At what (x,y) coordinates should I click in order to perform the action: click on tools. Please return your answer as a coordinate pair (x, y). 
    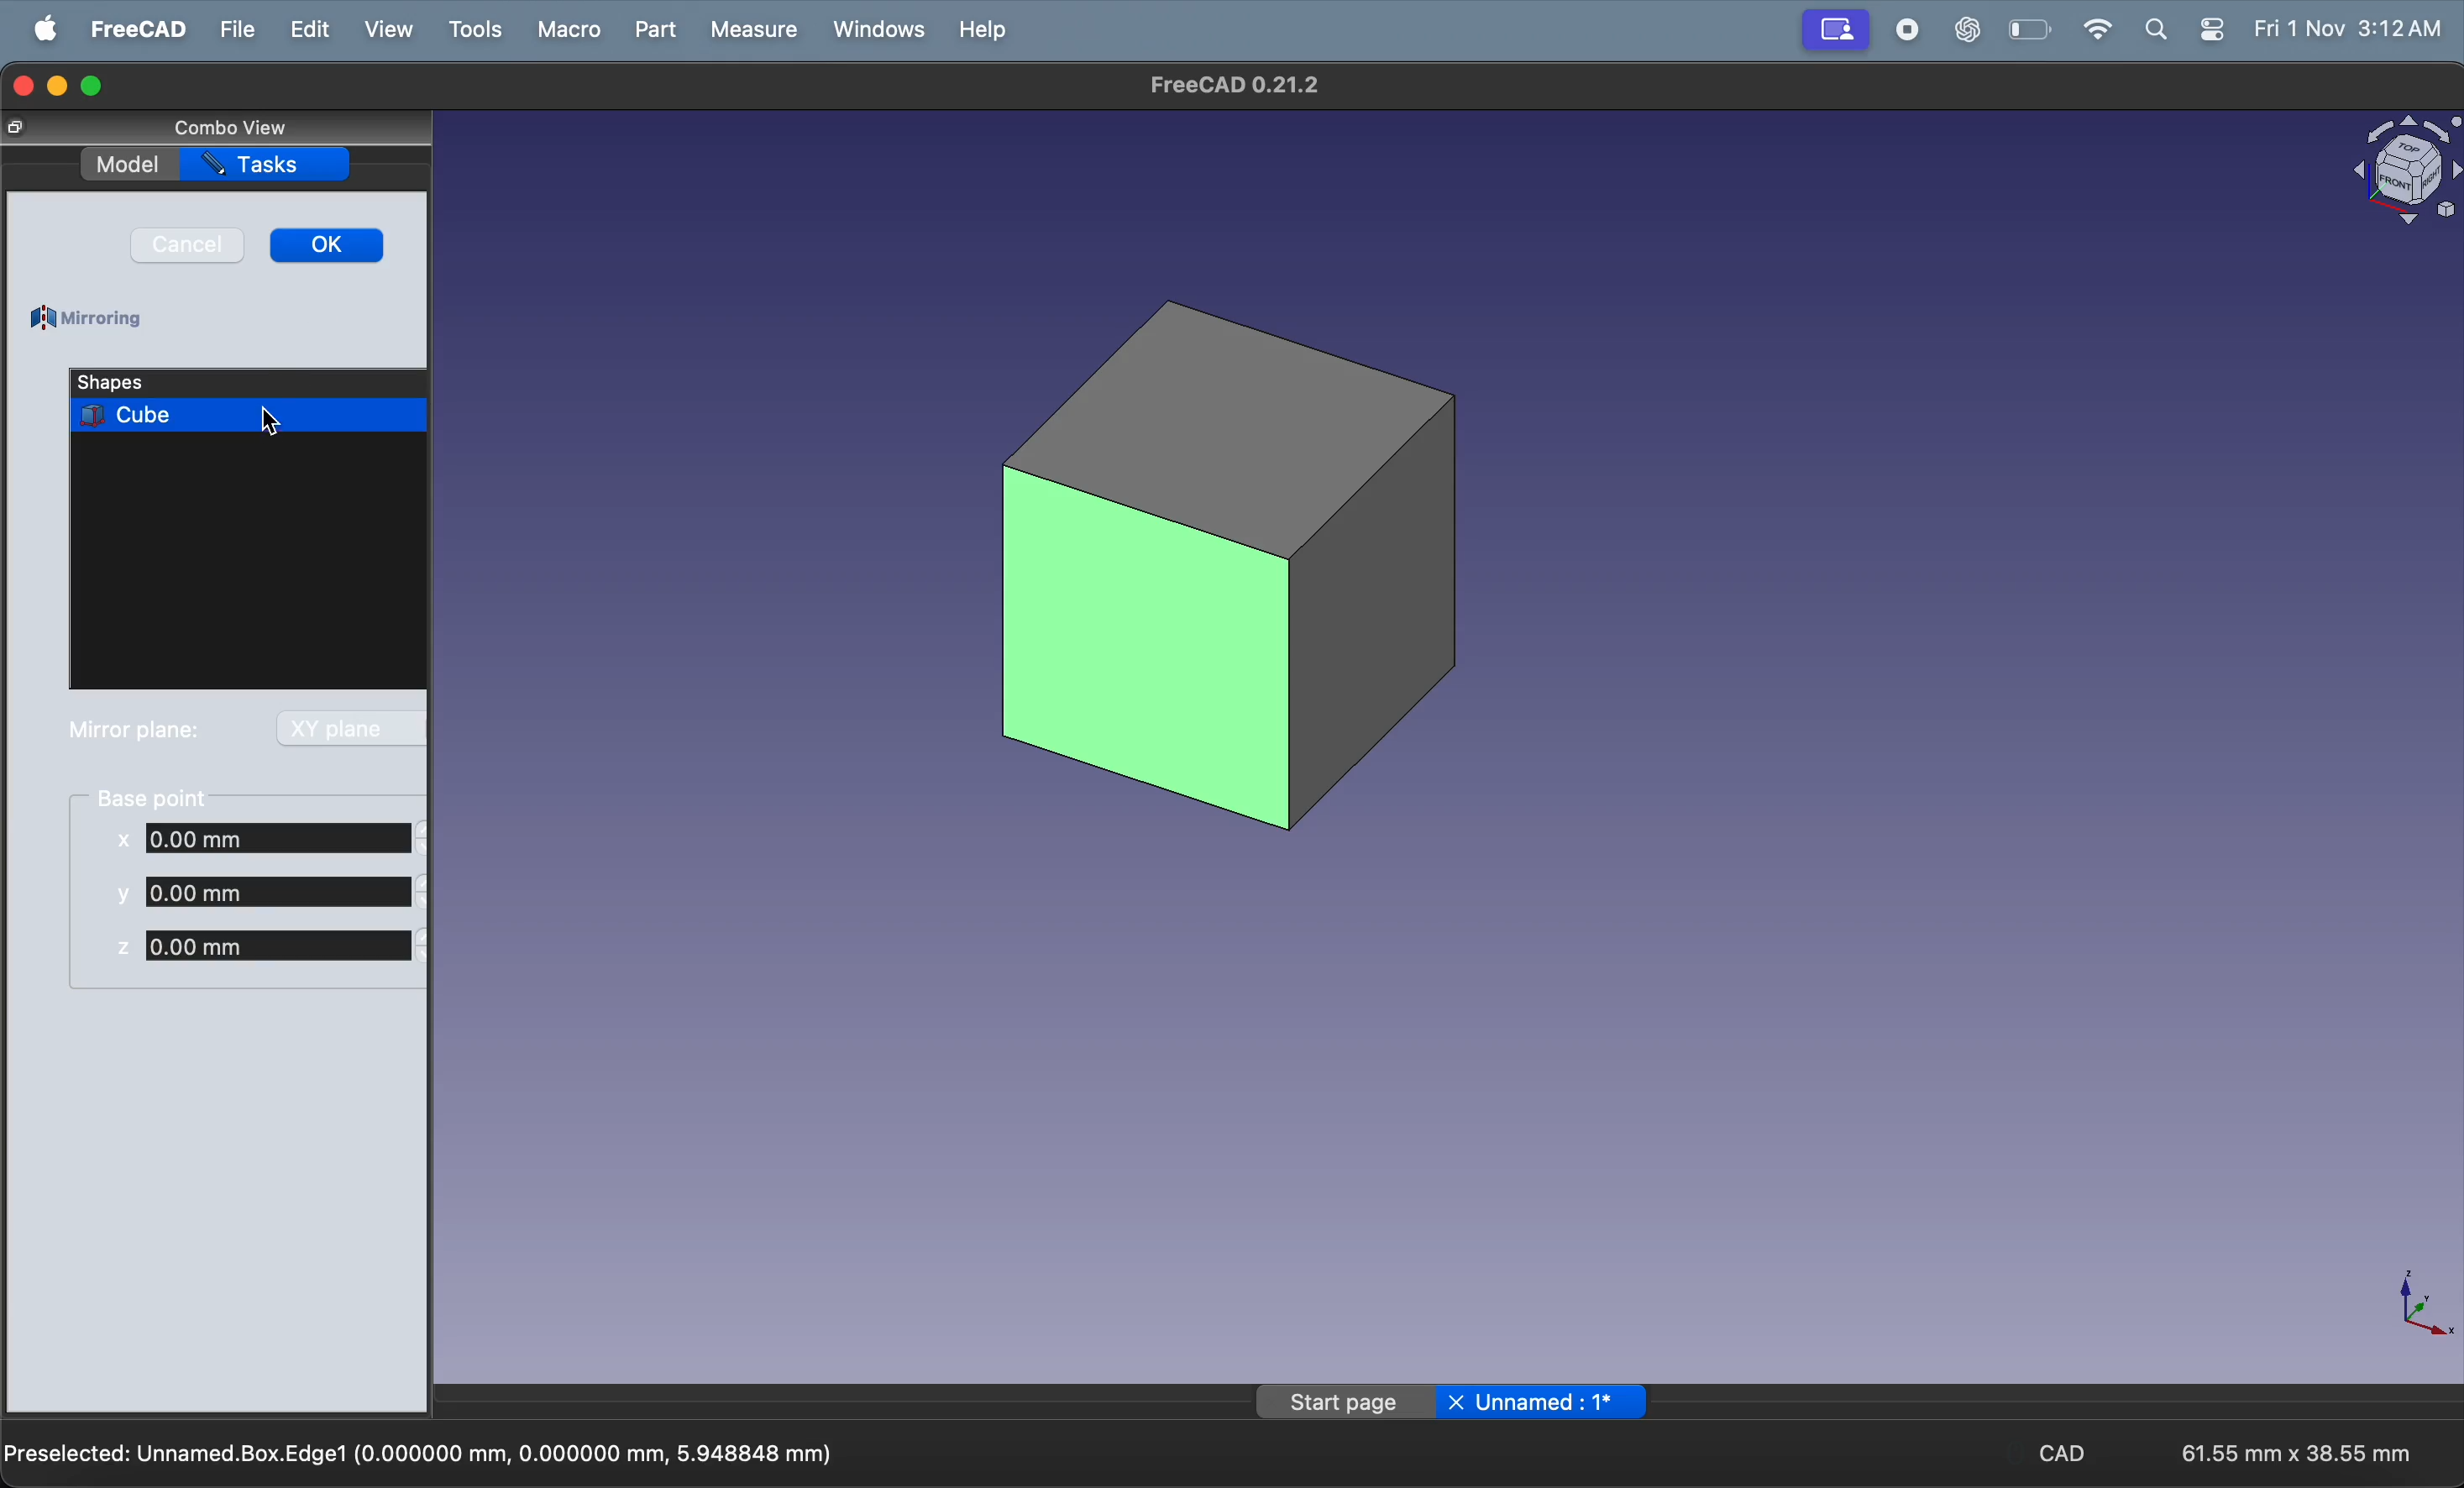
    Looking at the image, I should click on (474, 27).